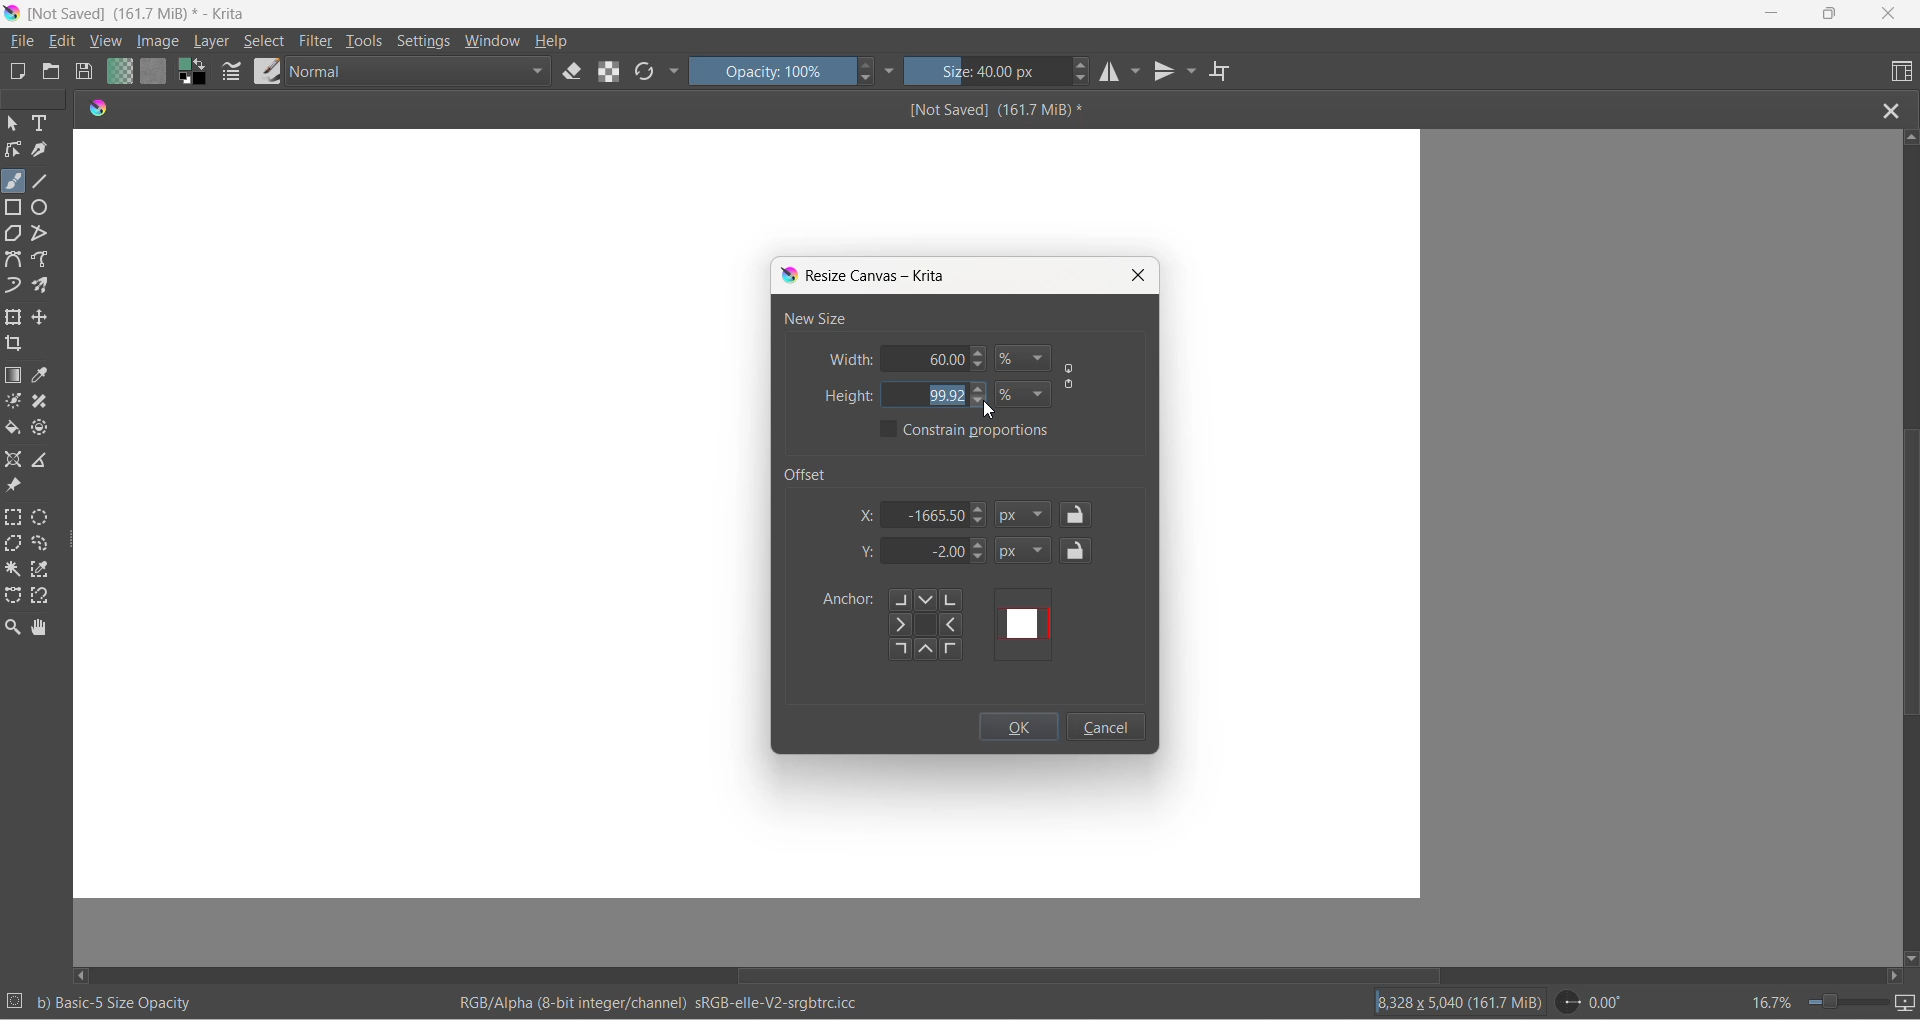 The image size is (1920, 1020). What do you see at coordinates (45, 517) in the screenshot?
I see `elliptical selection tool` at bounding box center [45, 517].